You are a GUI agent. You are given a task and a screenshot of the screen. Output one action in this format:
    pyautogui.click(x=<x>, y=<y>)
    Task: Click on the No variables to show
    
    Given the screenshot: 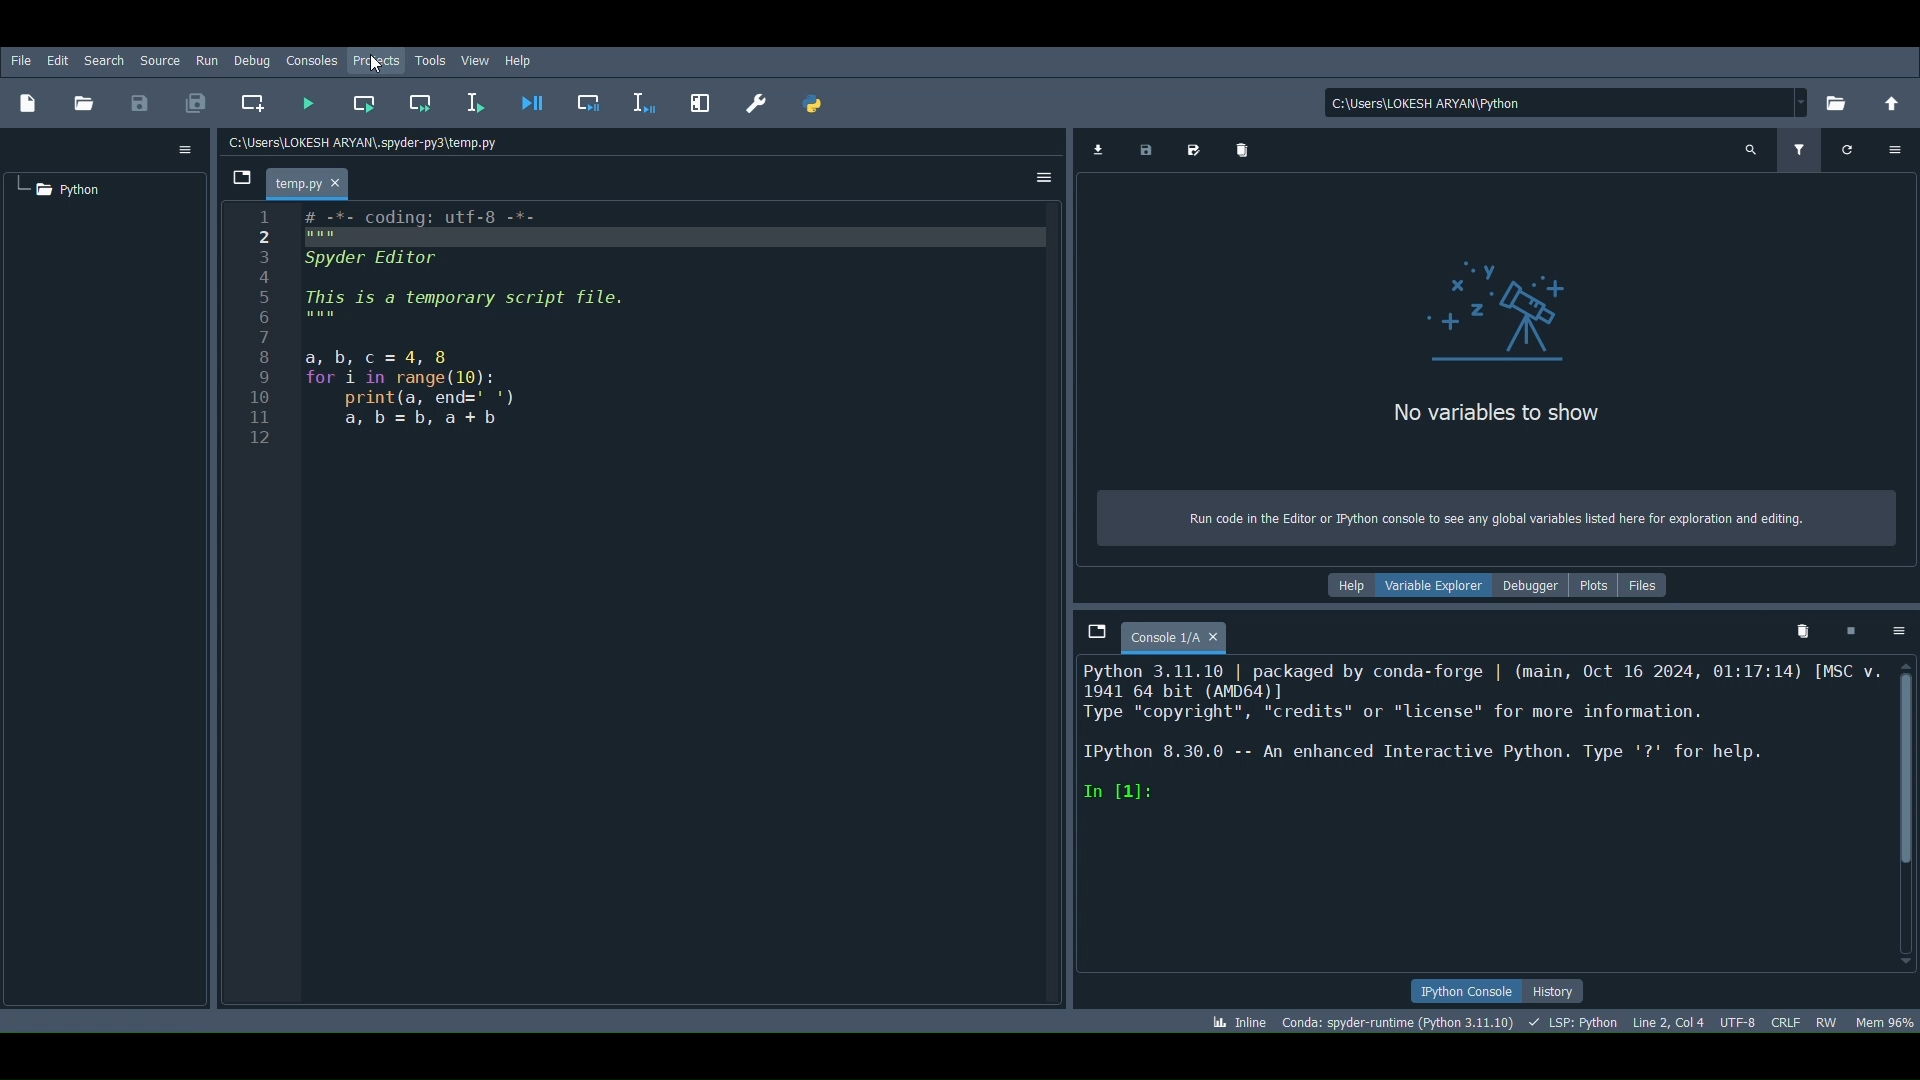 What is the action you would take?
    pyautogui.click(x=1500, y=413)
    